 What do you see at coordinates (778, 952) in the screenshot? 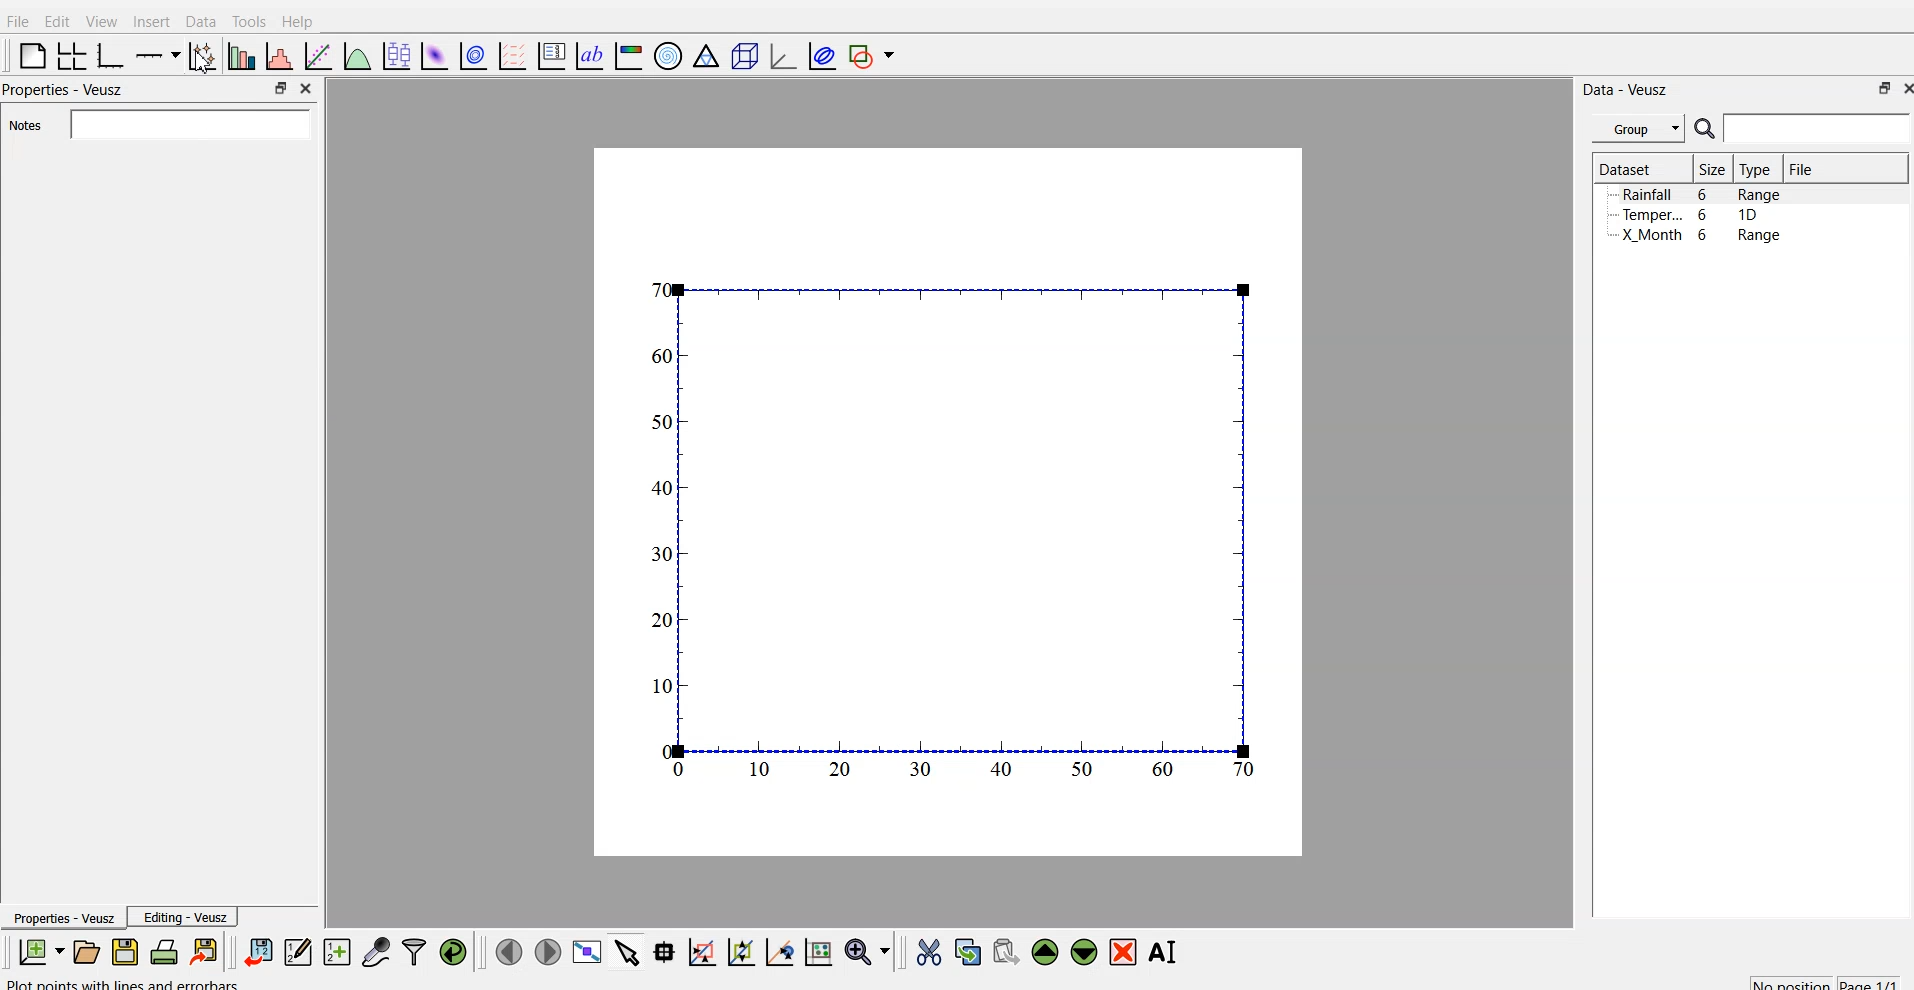
I see `zoom out graph axes` at bounding box center [778, 952].